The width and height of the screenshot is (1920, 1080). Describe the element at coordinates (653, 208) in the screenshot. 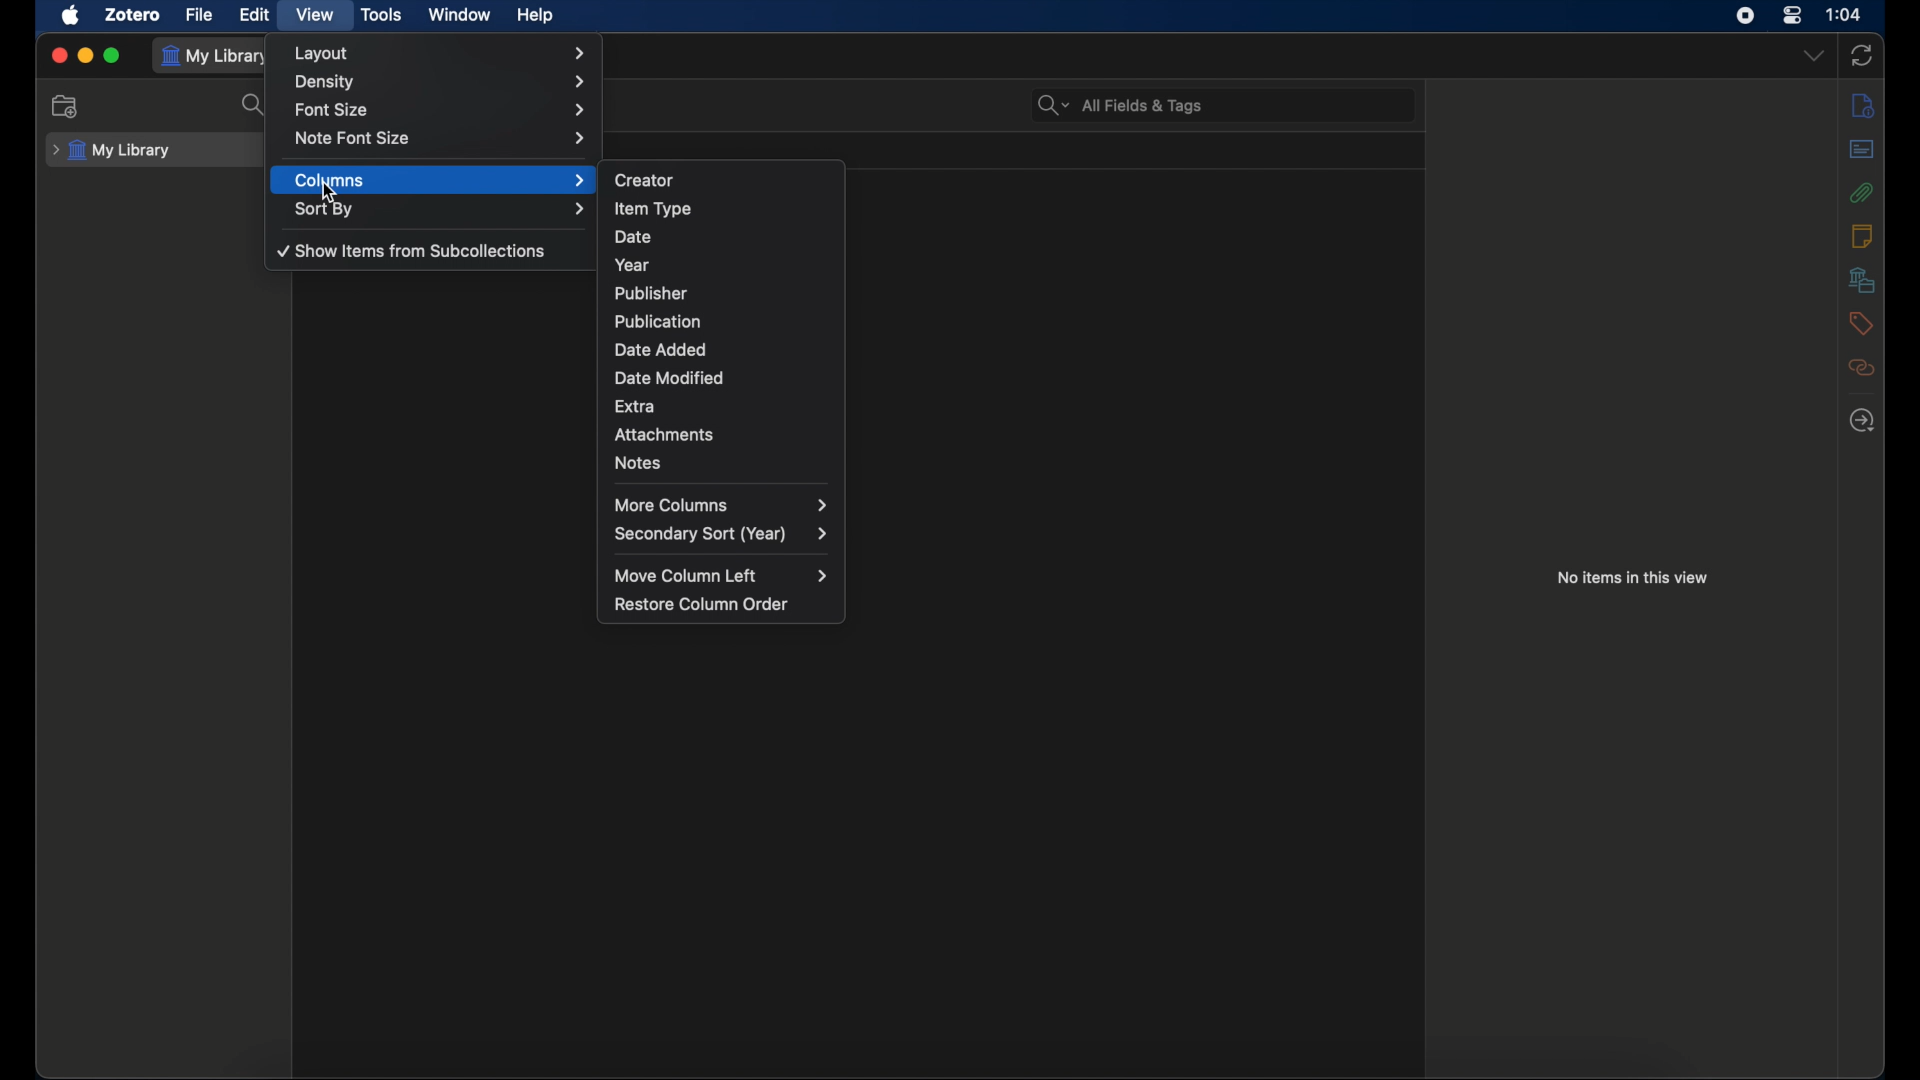

I see `item type` at that location.